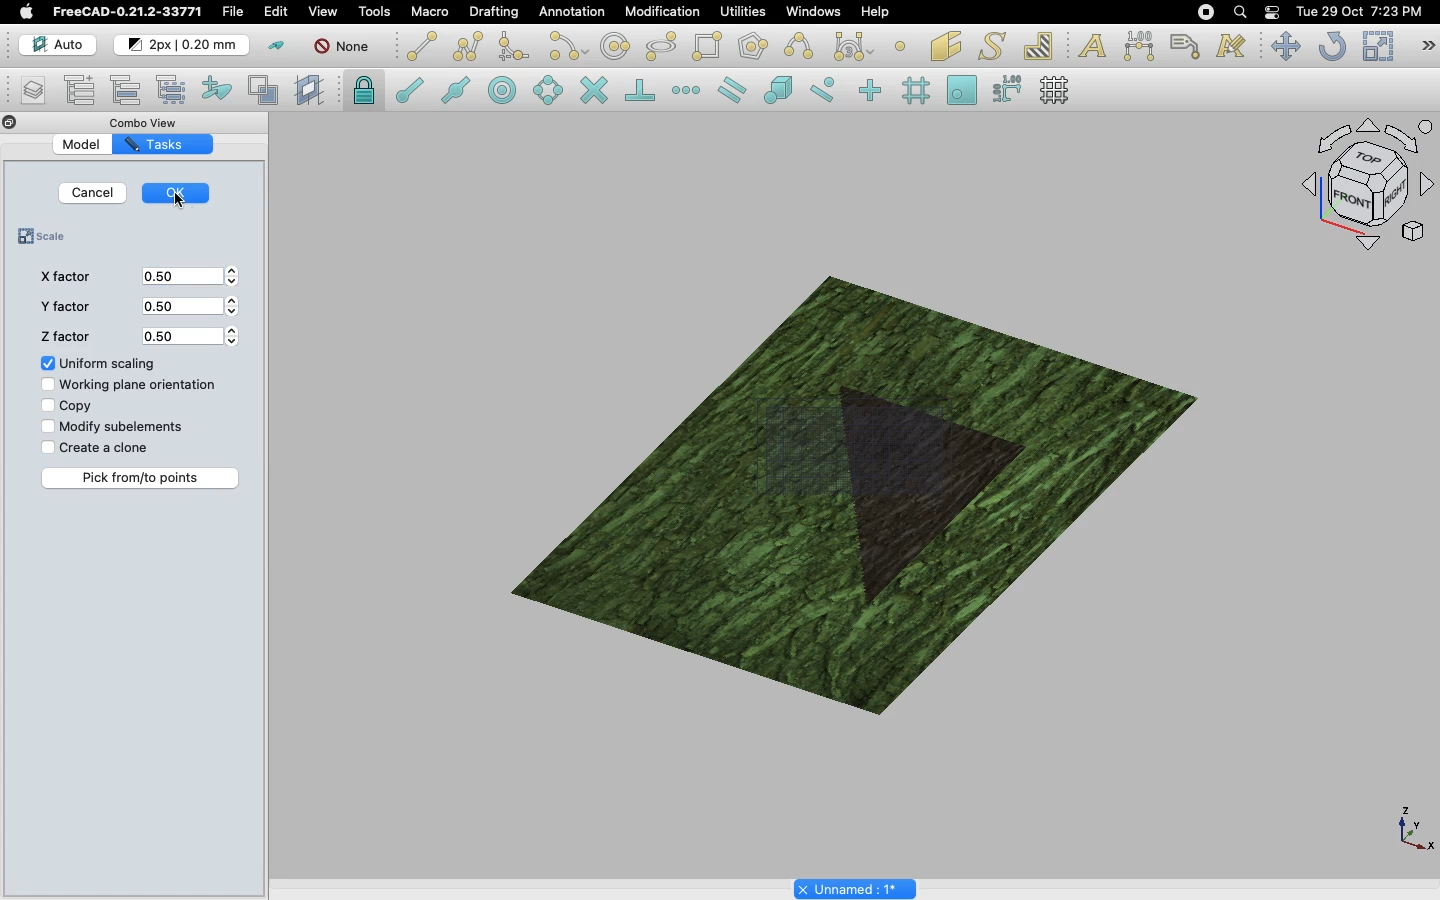 This screenshot has width=1440, height=900. I want to click on Navigation styles, so click(1363, 188).